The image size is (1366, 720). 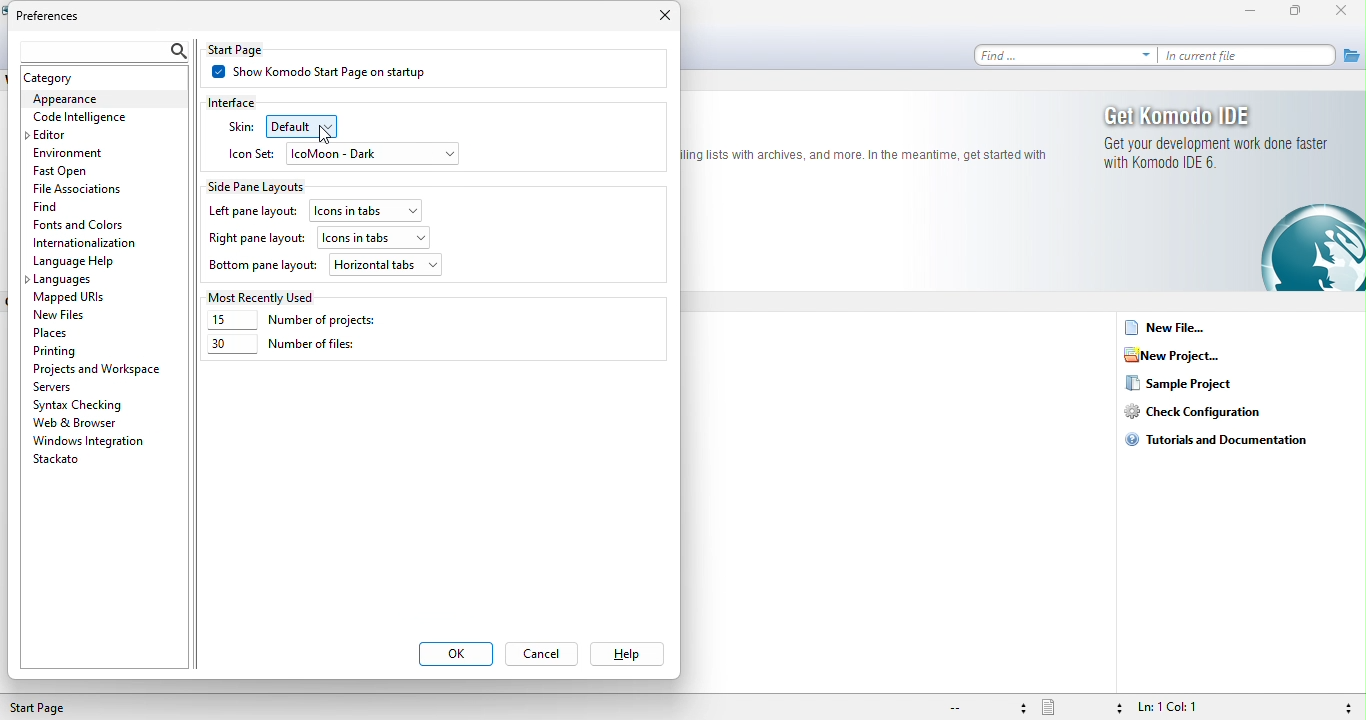 I want to click on tutorials and documentation, so click(x=1228, y=439).